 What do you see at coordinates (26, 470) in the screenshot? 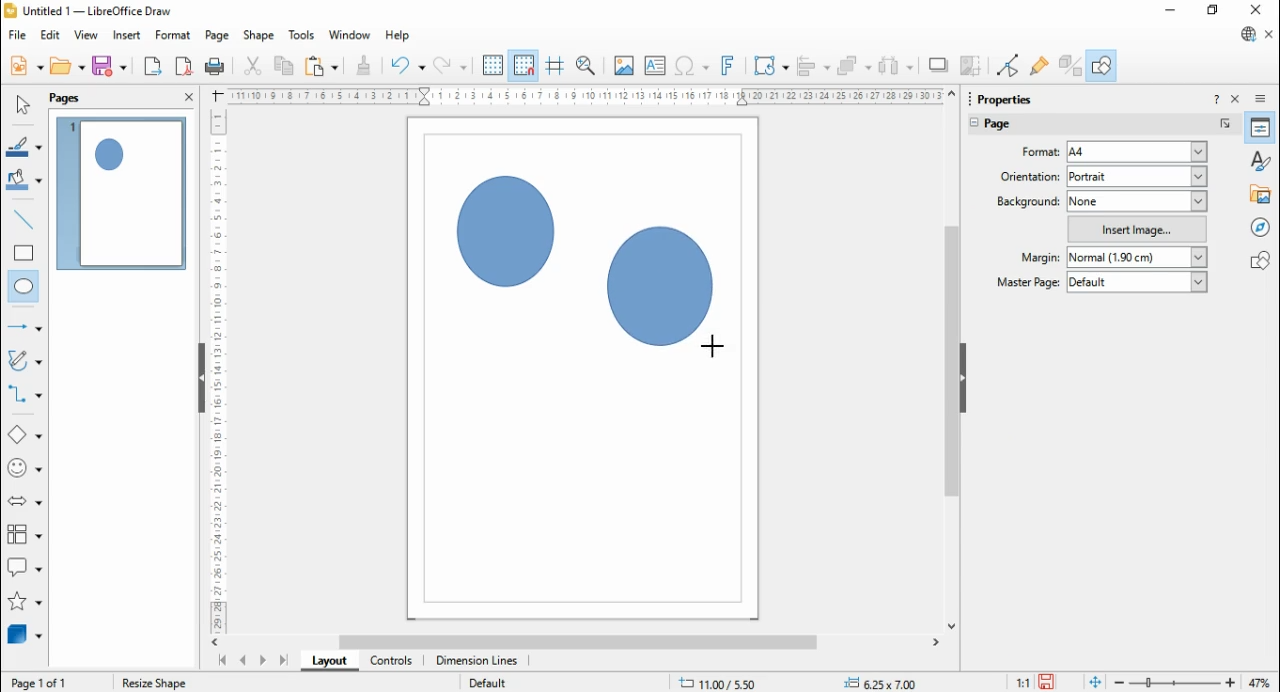
I see `symbol shapes` at bounding box center [26, 470].